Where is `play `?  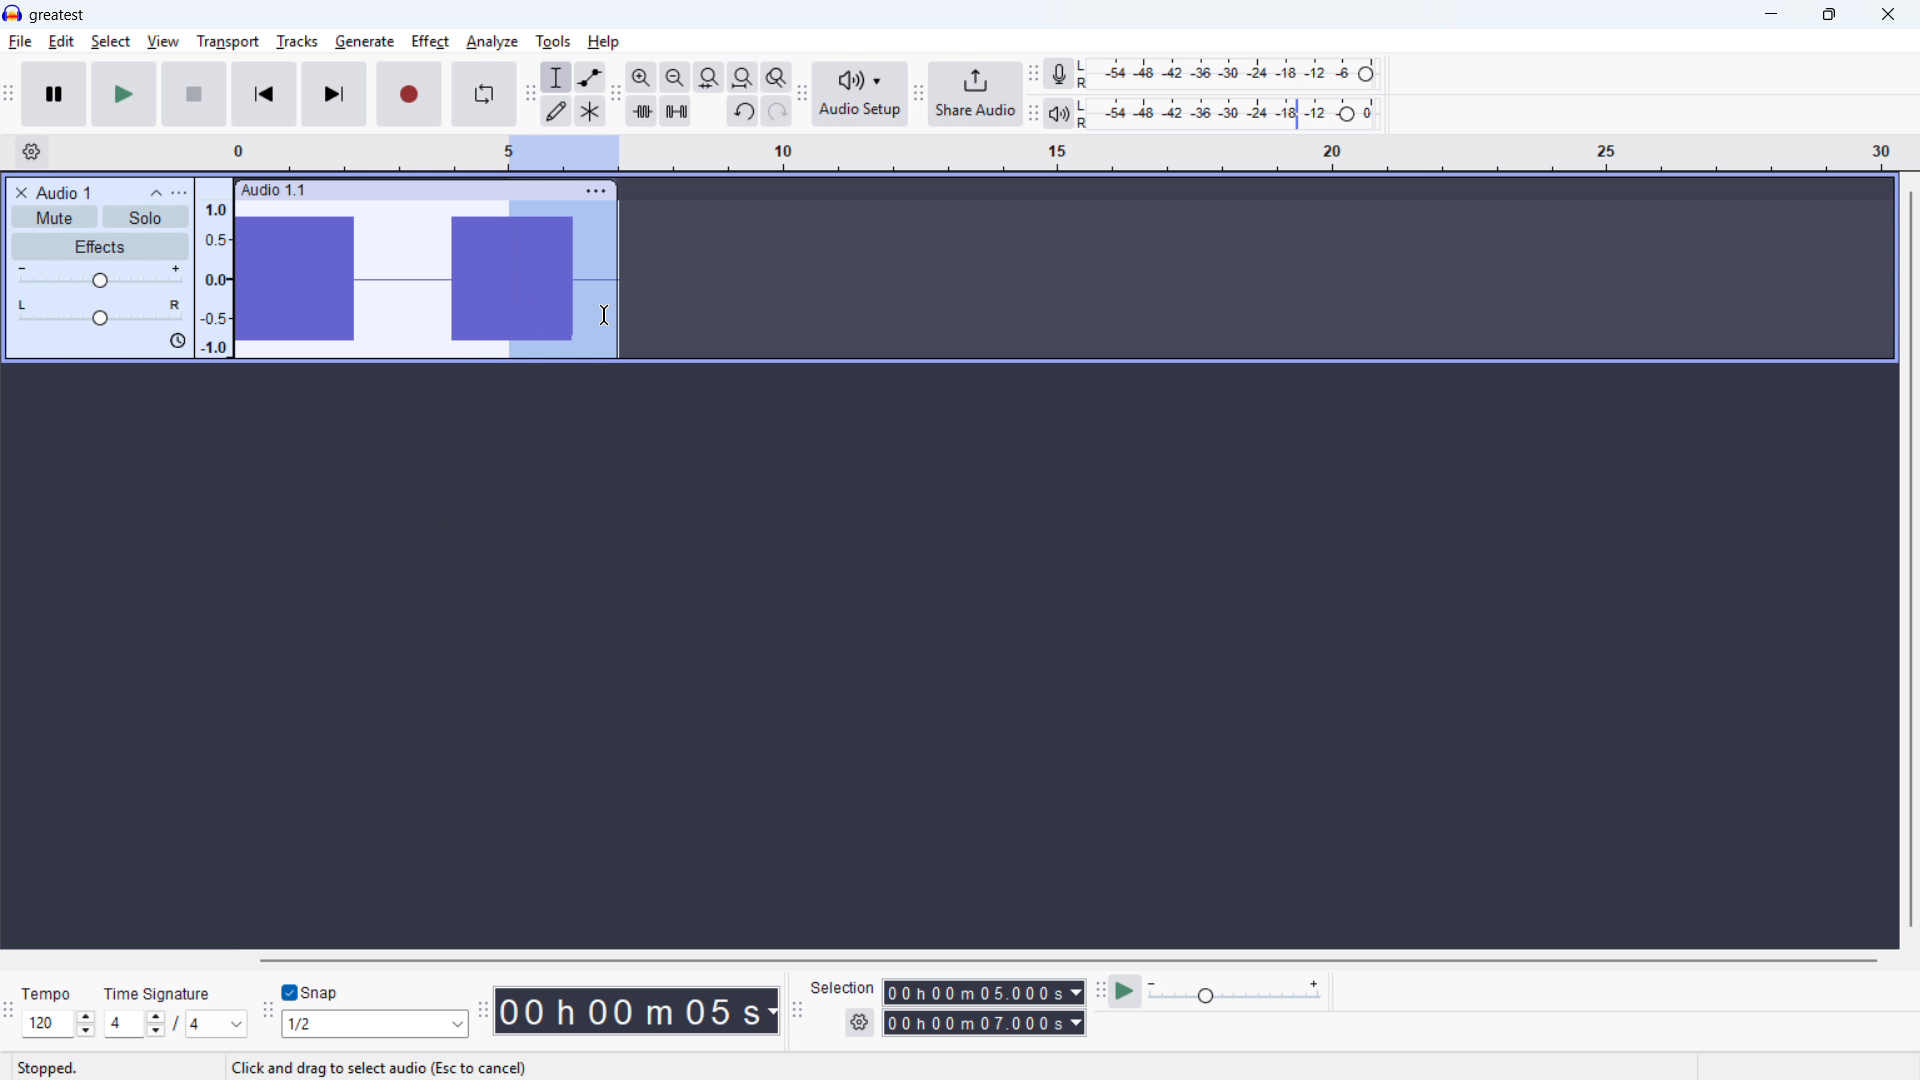 play  is located at coordinates (124, 94).